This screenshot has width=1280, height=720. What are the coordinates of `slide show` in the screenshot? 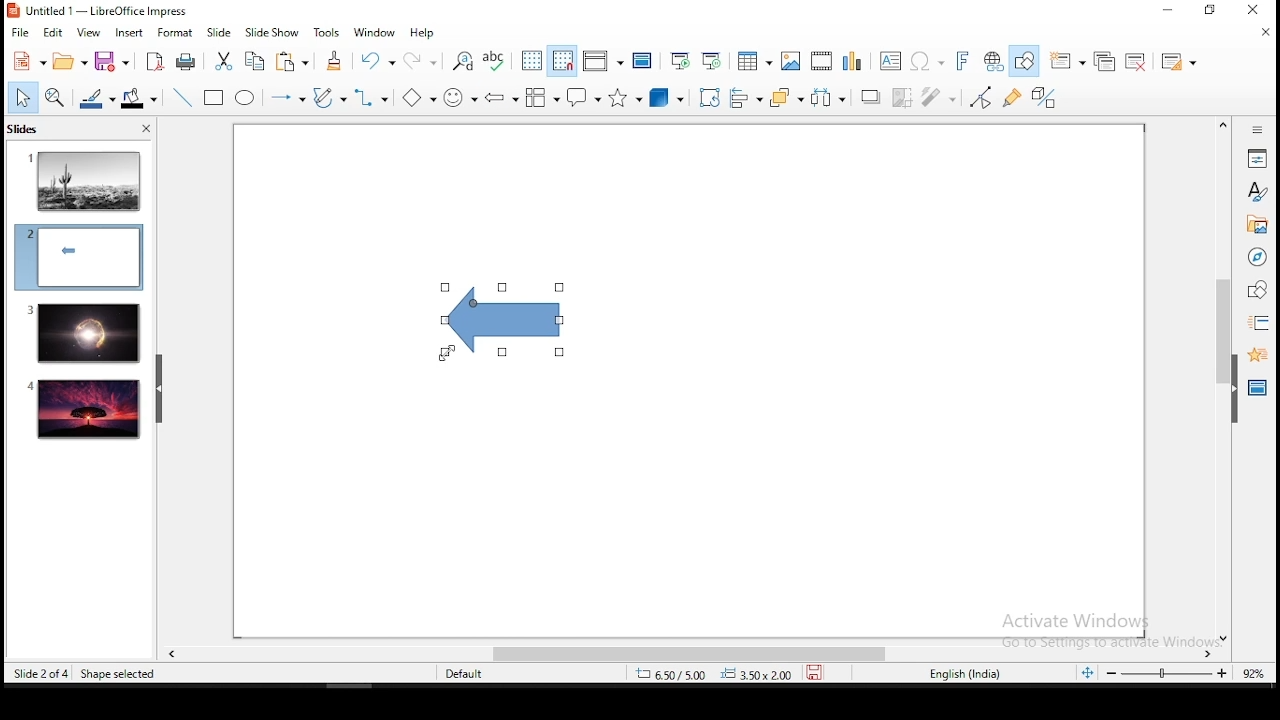 It's located at (274, 33).